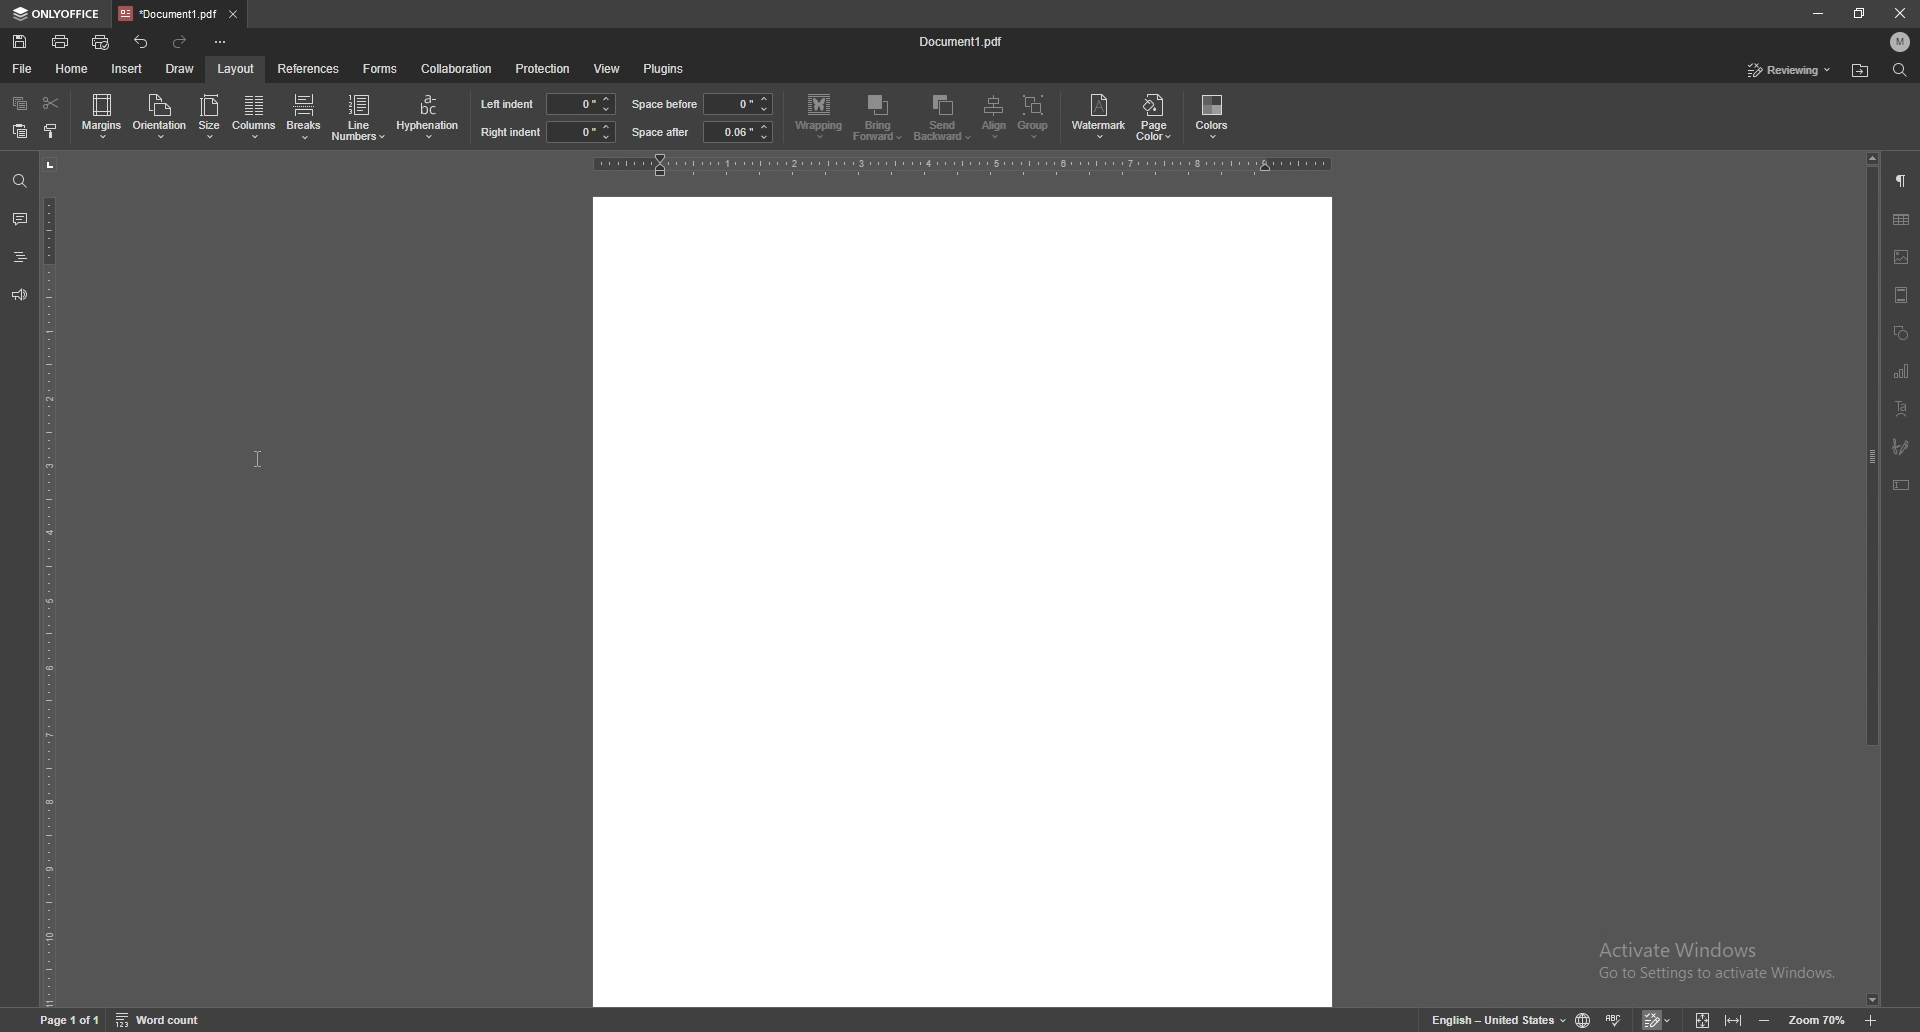 The image size is (1920, 1032). I want to click on paste, so click(21, 131).